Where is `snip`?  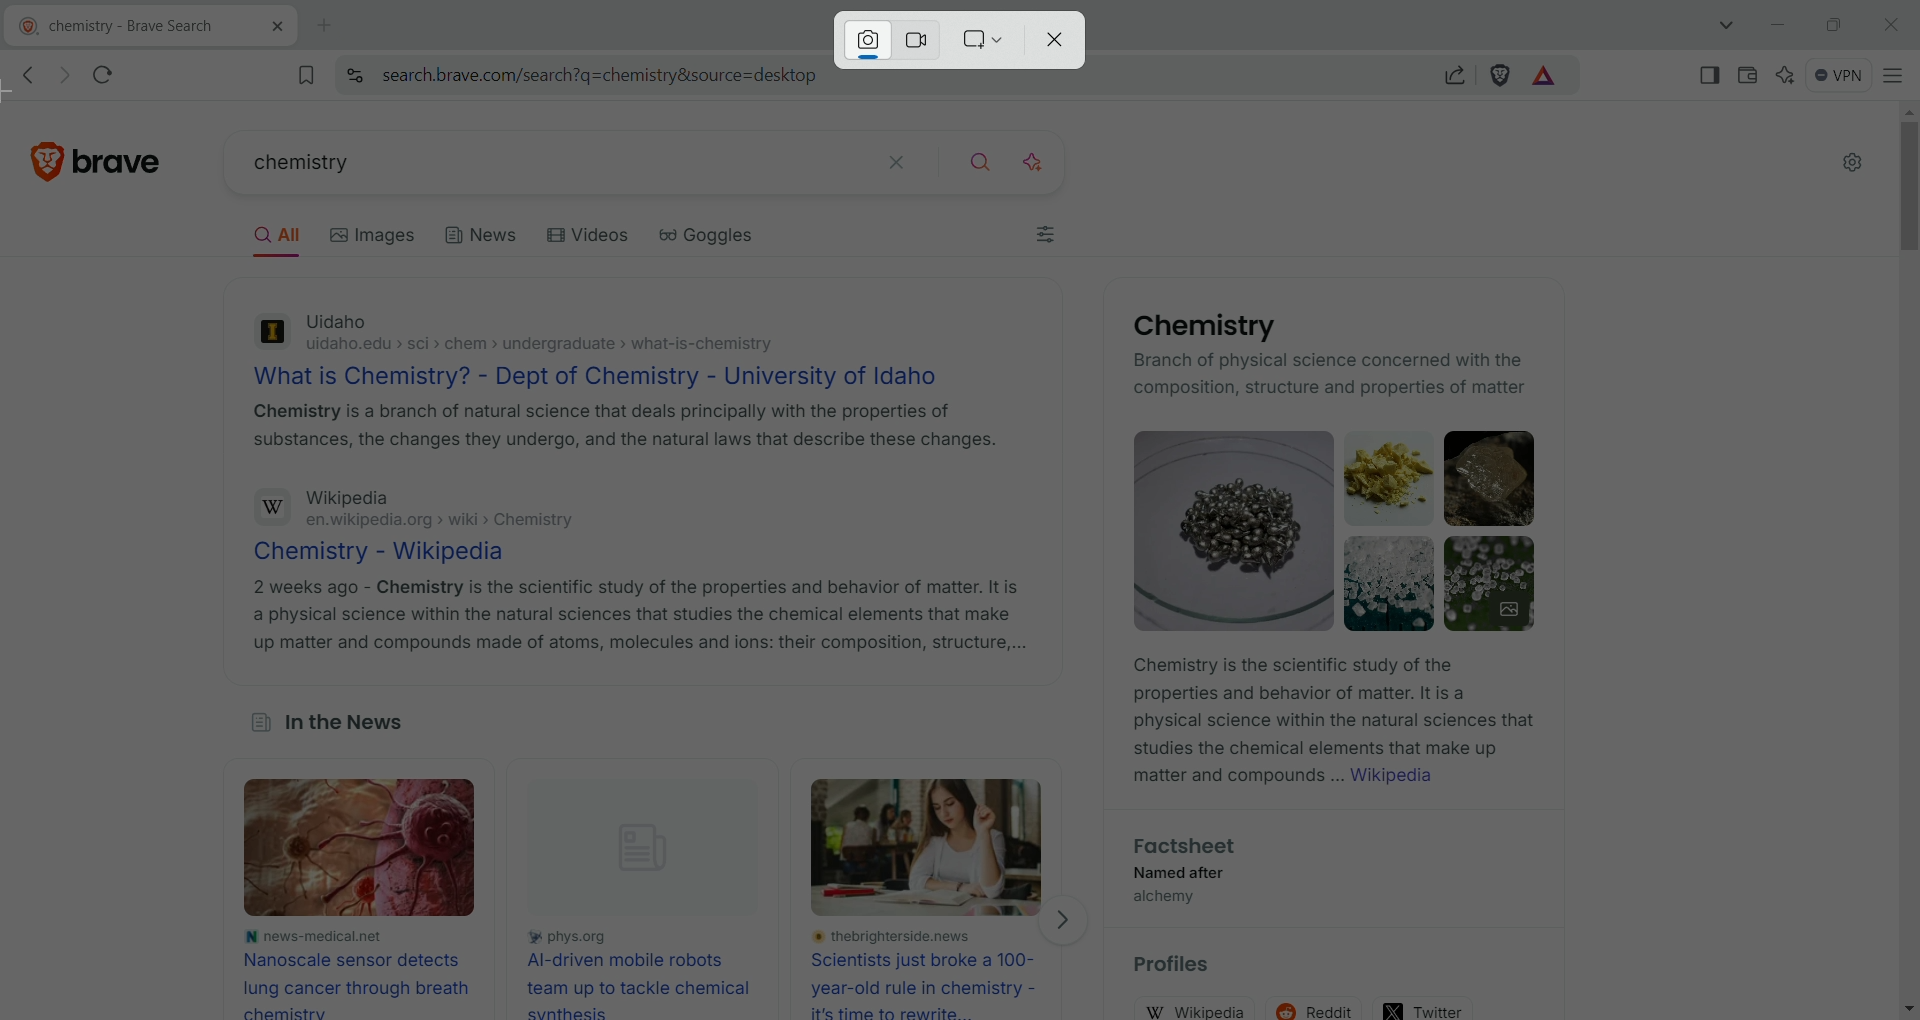 snip is located at coordinates (866, 40).